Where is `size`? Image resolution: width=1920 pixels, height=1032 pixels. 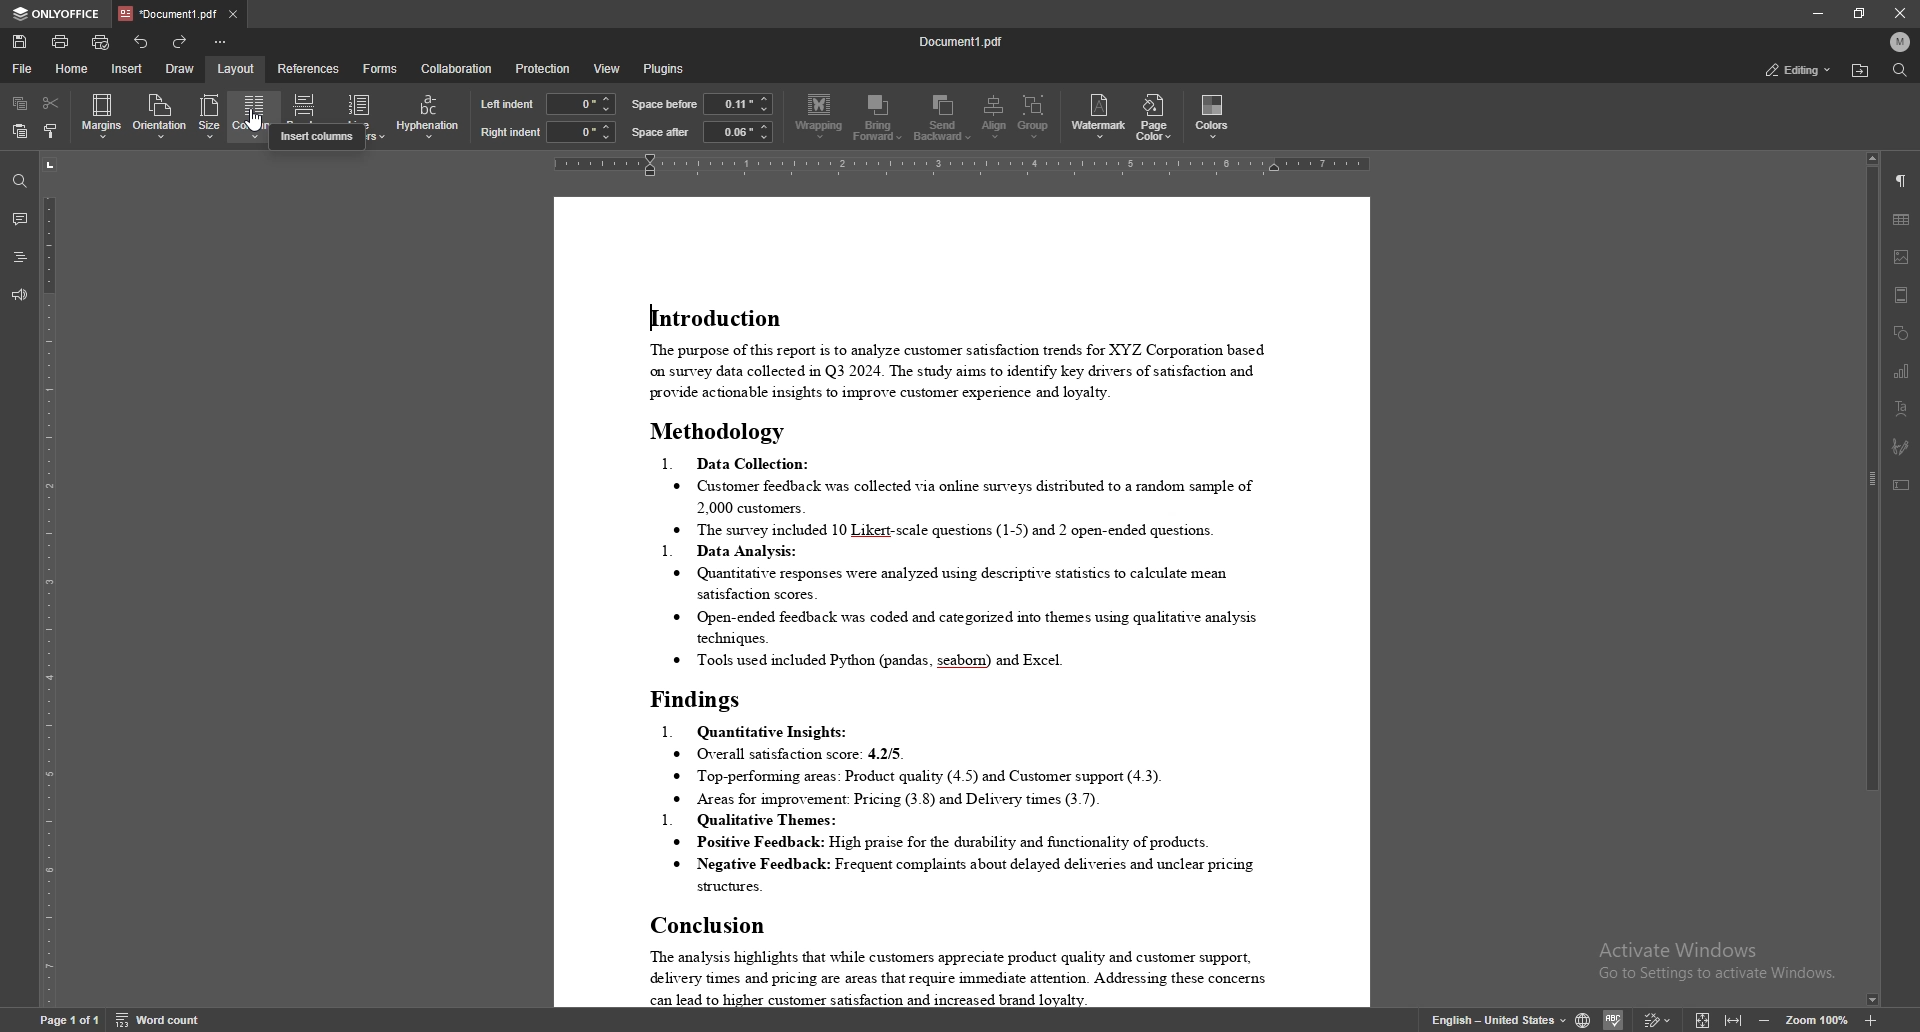 size is located at coordinates (211, 117).